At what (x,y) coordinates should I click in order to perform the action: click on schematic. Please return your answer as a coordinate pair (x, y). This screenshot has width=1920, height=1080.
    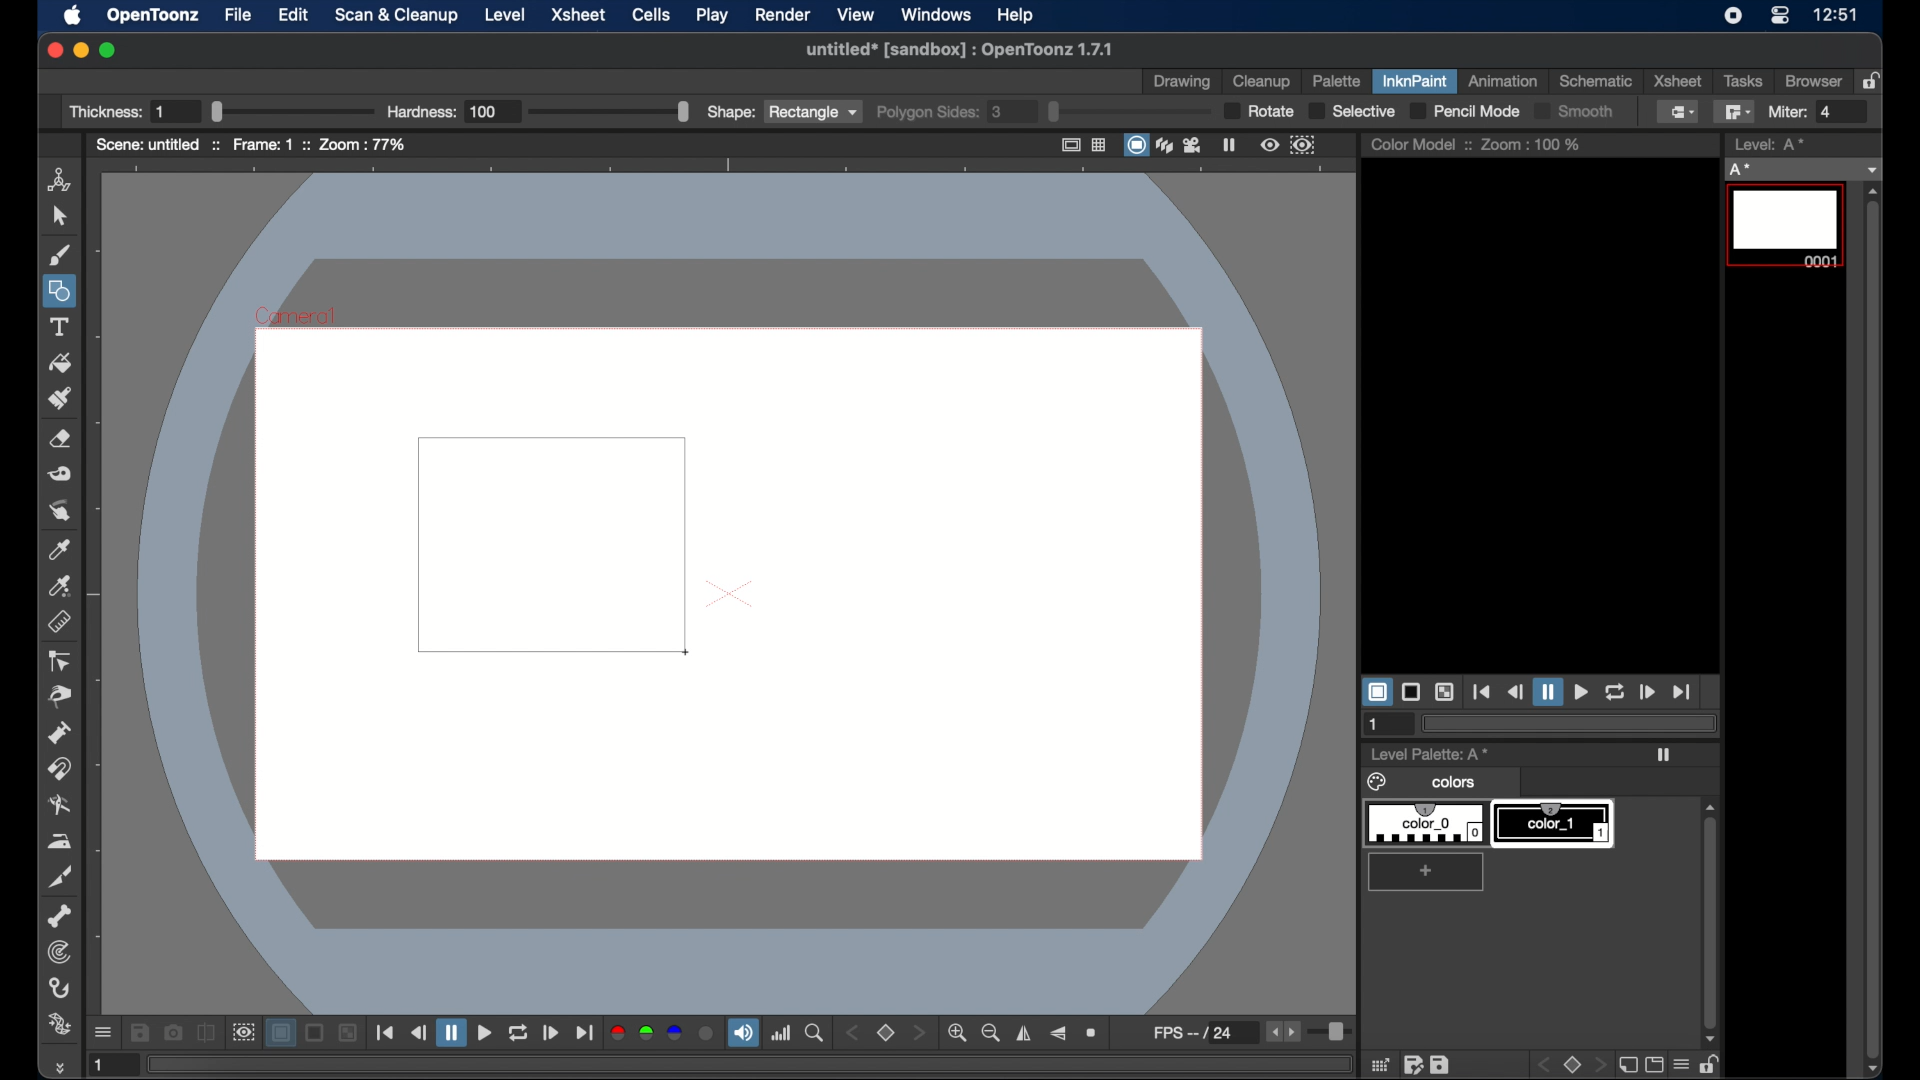
    Looking at the image, I should click on (1595, 82).